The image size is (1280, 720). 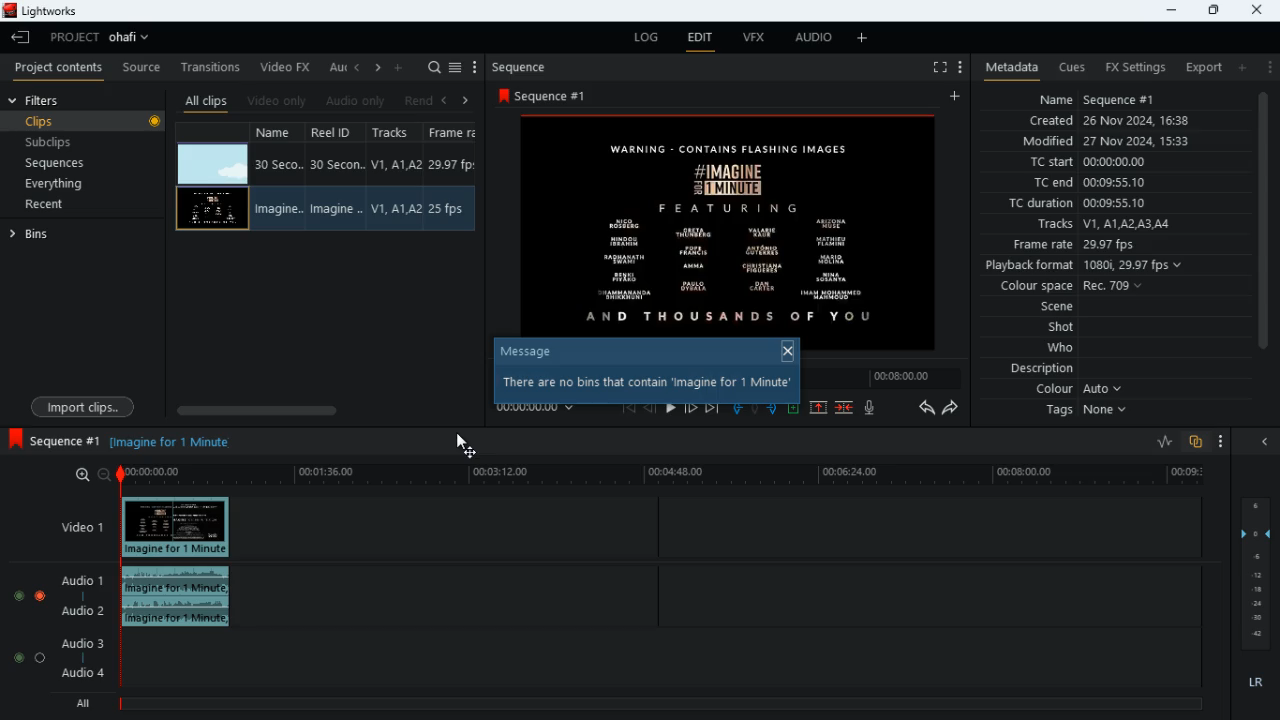 What do you see at coordinates (379, 69) in the screenshot?
I see `right` at bounding box center [379, 69].